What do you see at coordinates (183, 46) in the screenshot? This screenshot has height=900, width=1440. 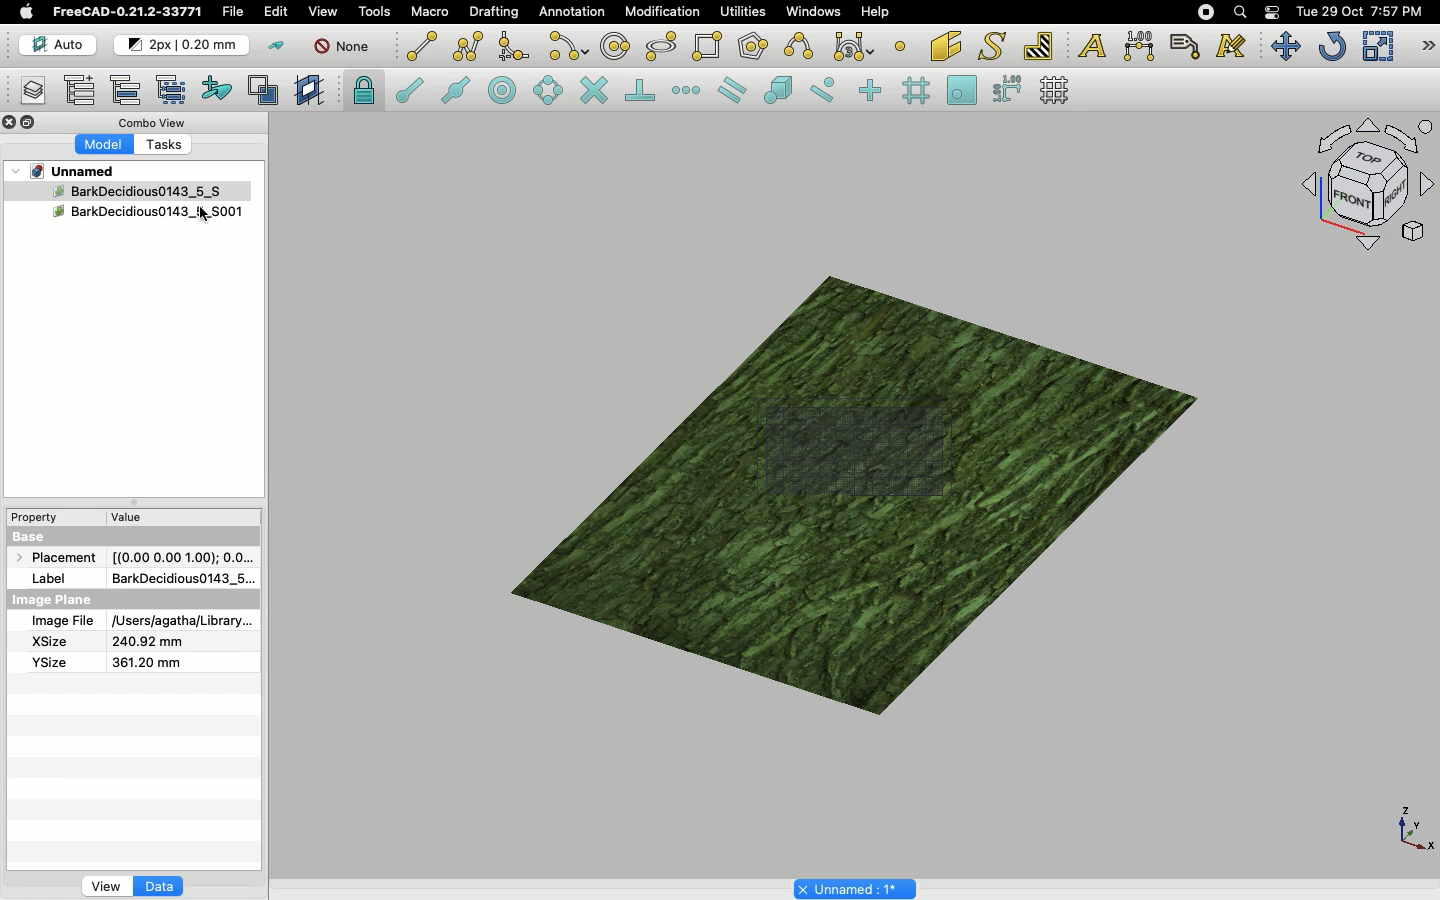 I see `Change default for new objects` at bounding box center [183, 46].